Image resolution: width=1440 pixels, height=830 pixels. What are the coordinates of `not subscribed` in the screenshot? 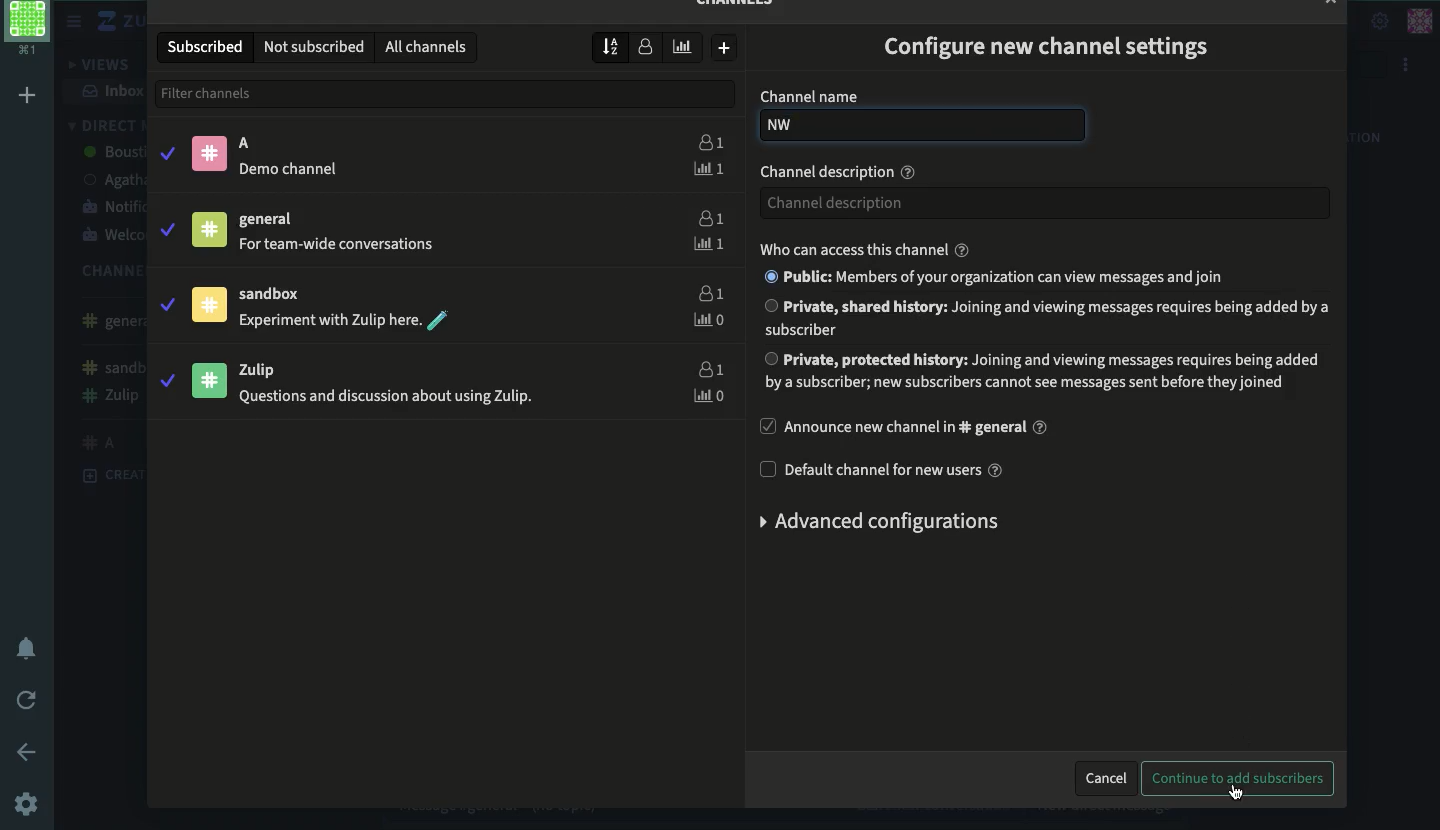 It's located at (317, 47).